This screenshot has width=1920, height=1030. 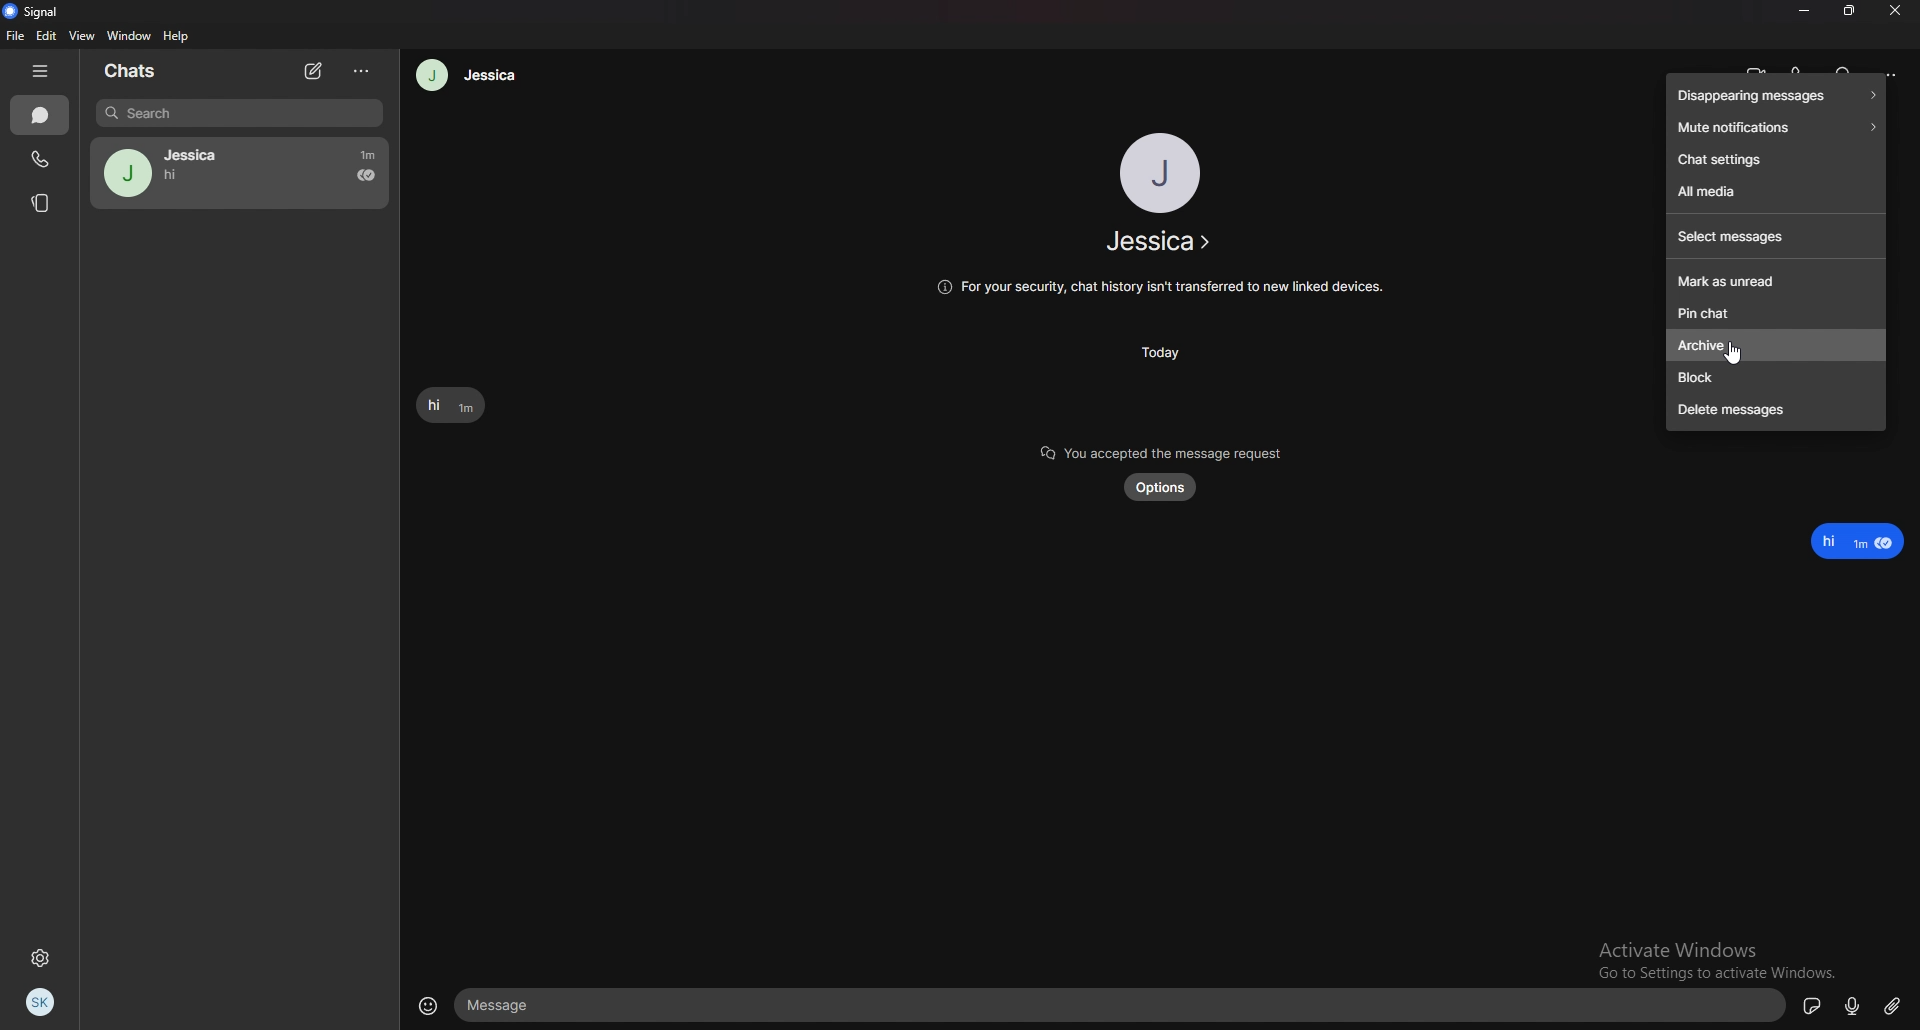 What do you see at coordinates (1813, 1005) in the screenshot?
I see `stickers` at bounding box center [1813, 1005].